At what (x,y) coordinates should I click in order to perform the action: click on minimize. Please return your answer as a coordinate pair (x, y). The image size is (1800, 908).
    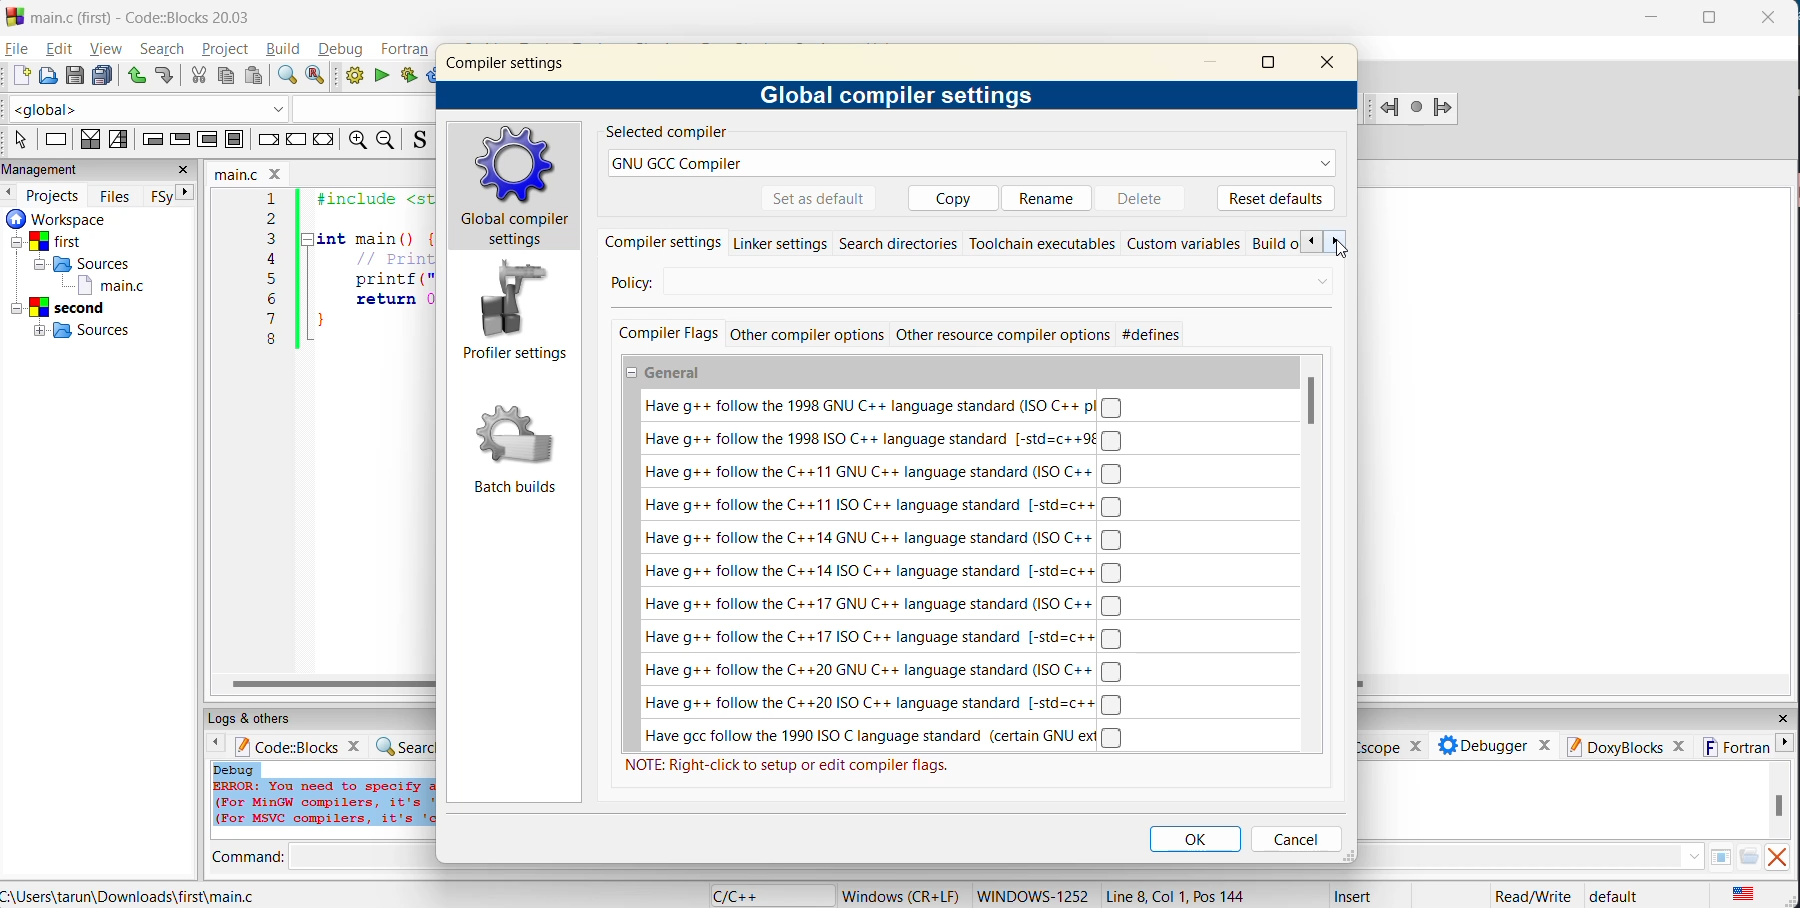
    Looking at the image, I should click on (1212, 61).